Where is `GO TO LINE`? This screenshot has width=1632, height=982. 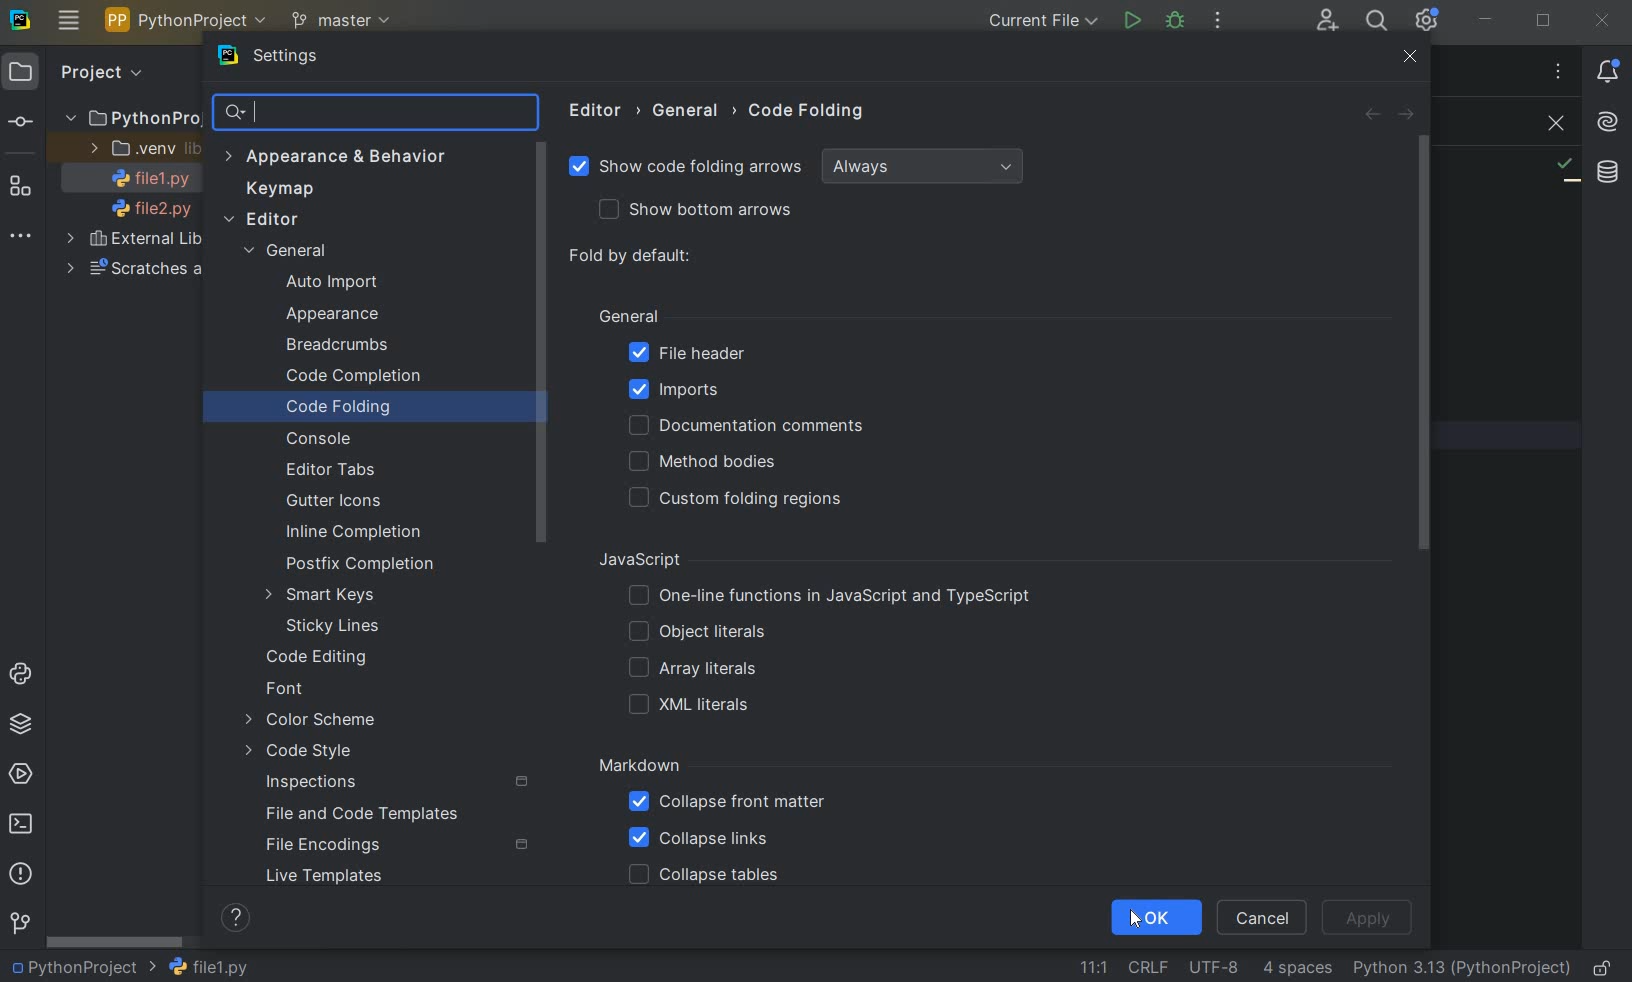
GO TO LINE is located at coordinates (1091, 965).